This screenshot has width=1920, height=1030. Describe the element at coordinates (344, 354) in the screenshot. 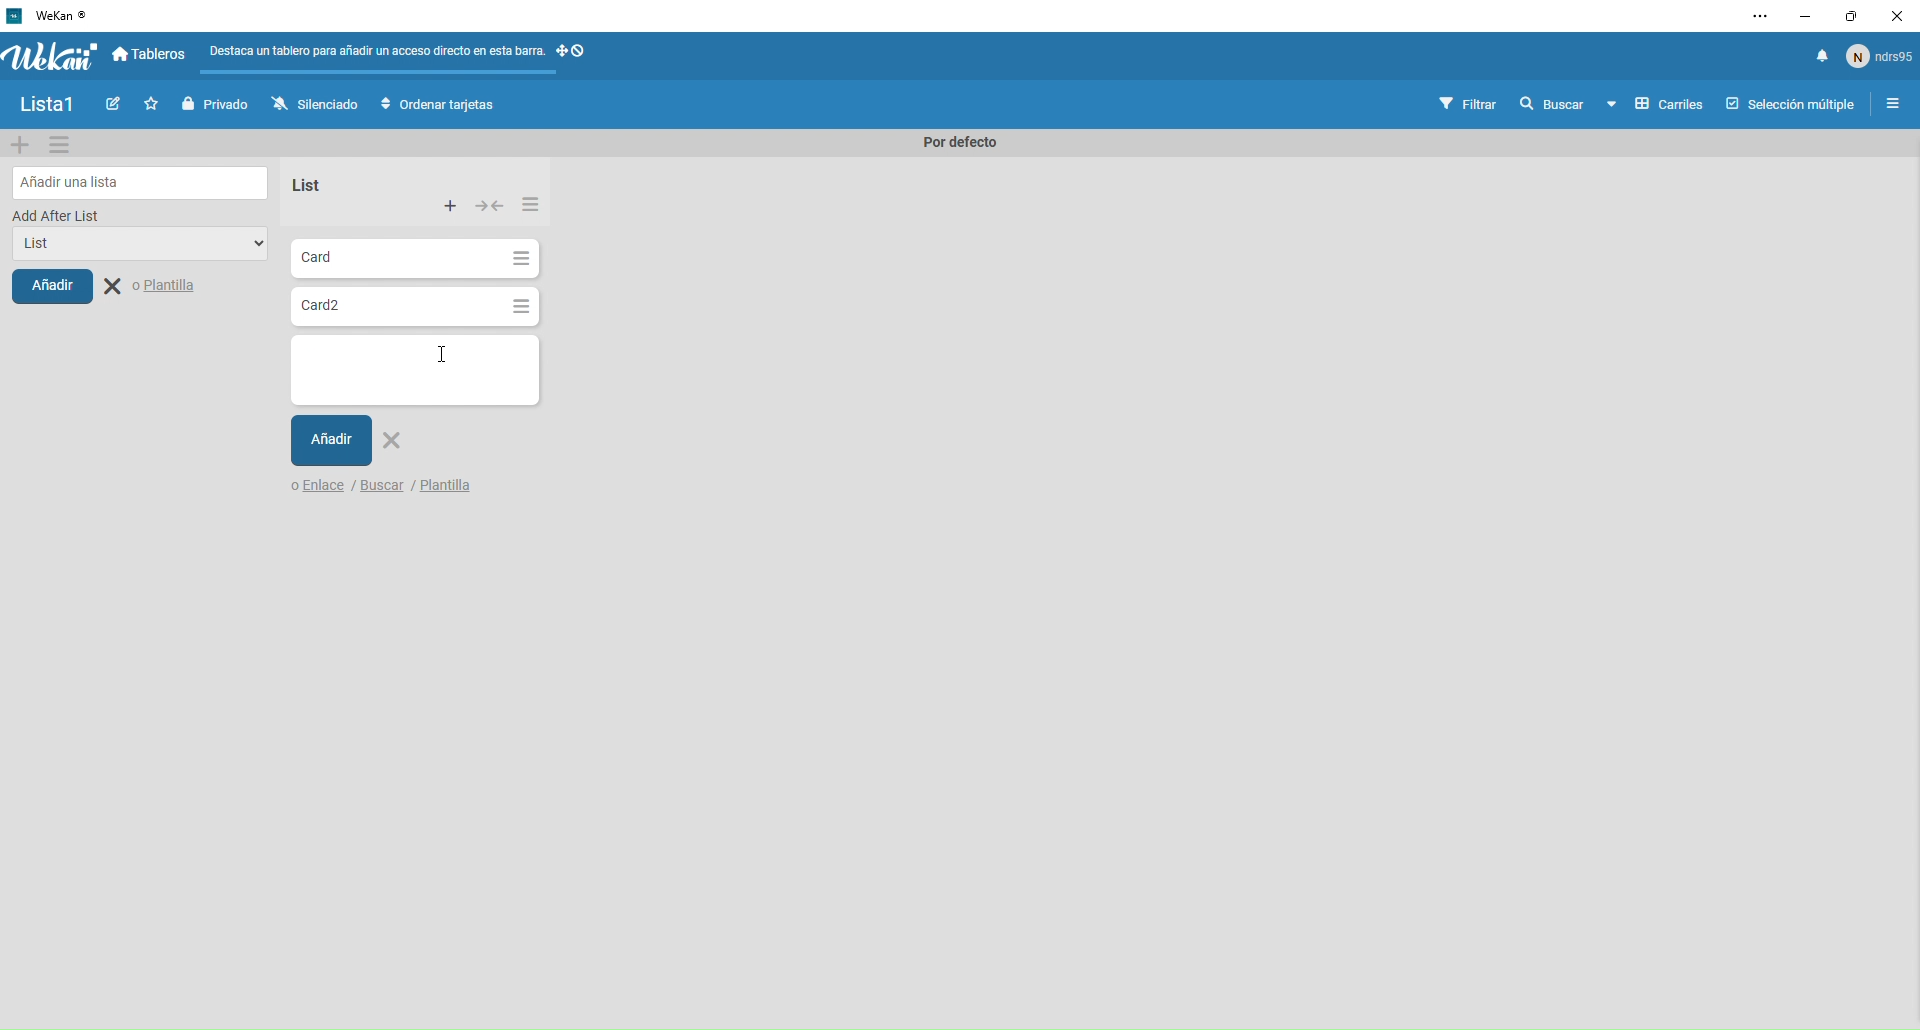

I see `card name` at that location.